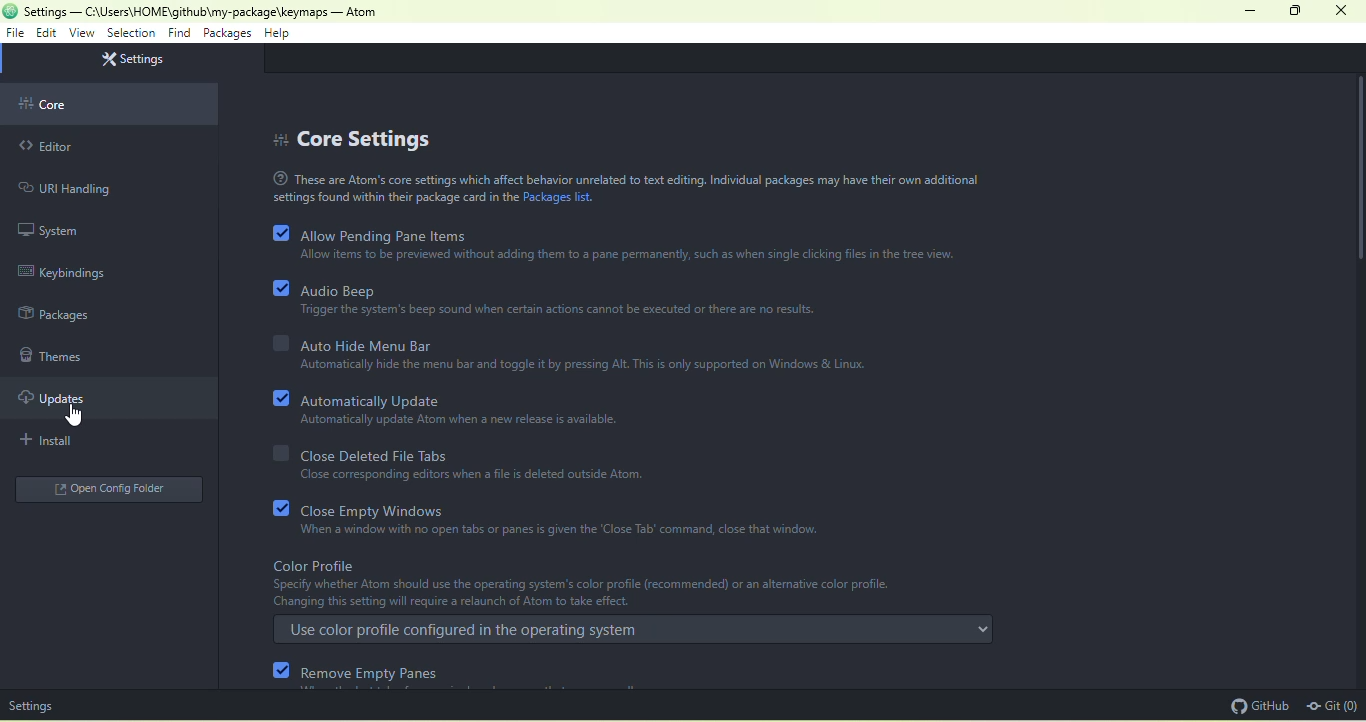 This screenshot has width=1366, height=722. I want to click on maximize, so click(1295, 12).